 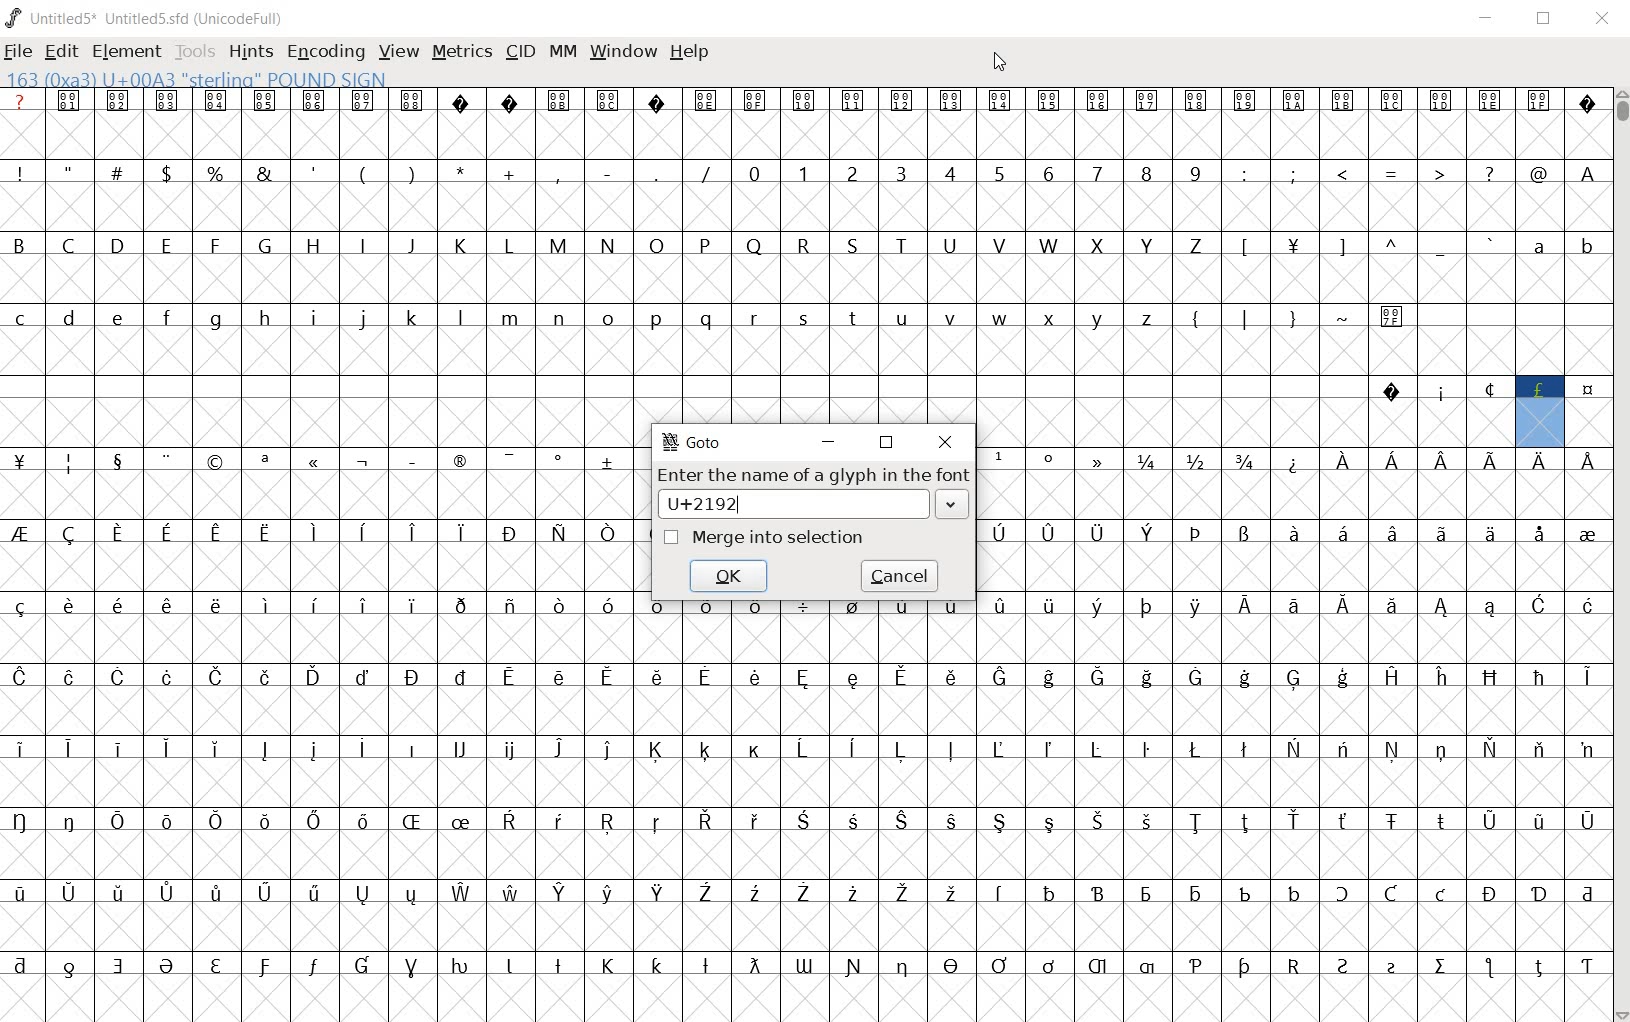 I want to click on MM, so click(x=565, y=53).